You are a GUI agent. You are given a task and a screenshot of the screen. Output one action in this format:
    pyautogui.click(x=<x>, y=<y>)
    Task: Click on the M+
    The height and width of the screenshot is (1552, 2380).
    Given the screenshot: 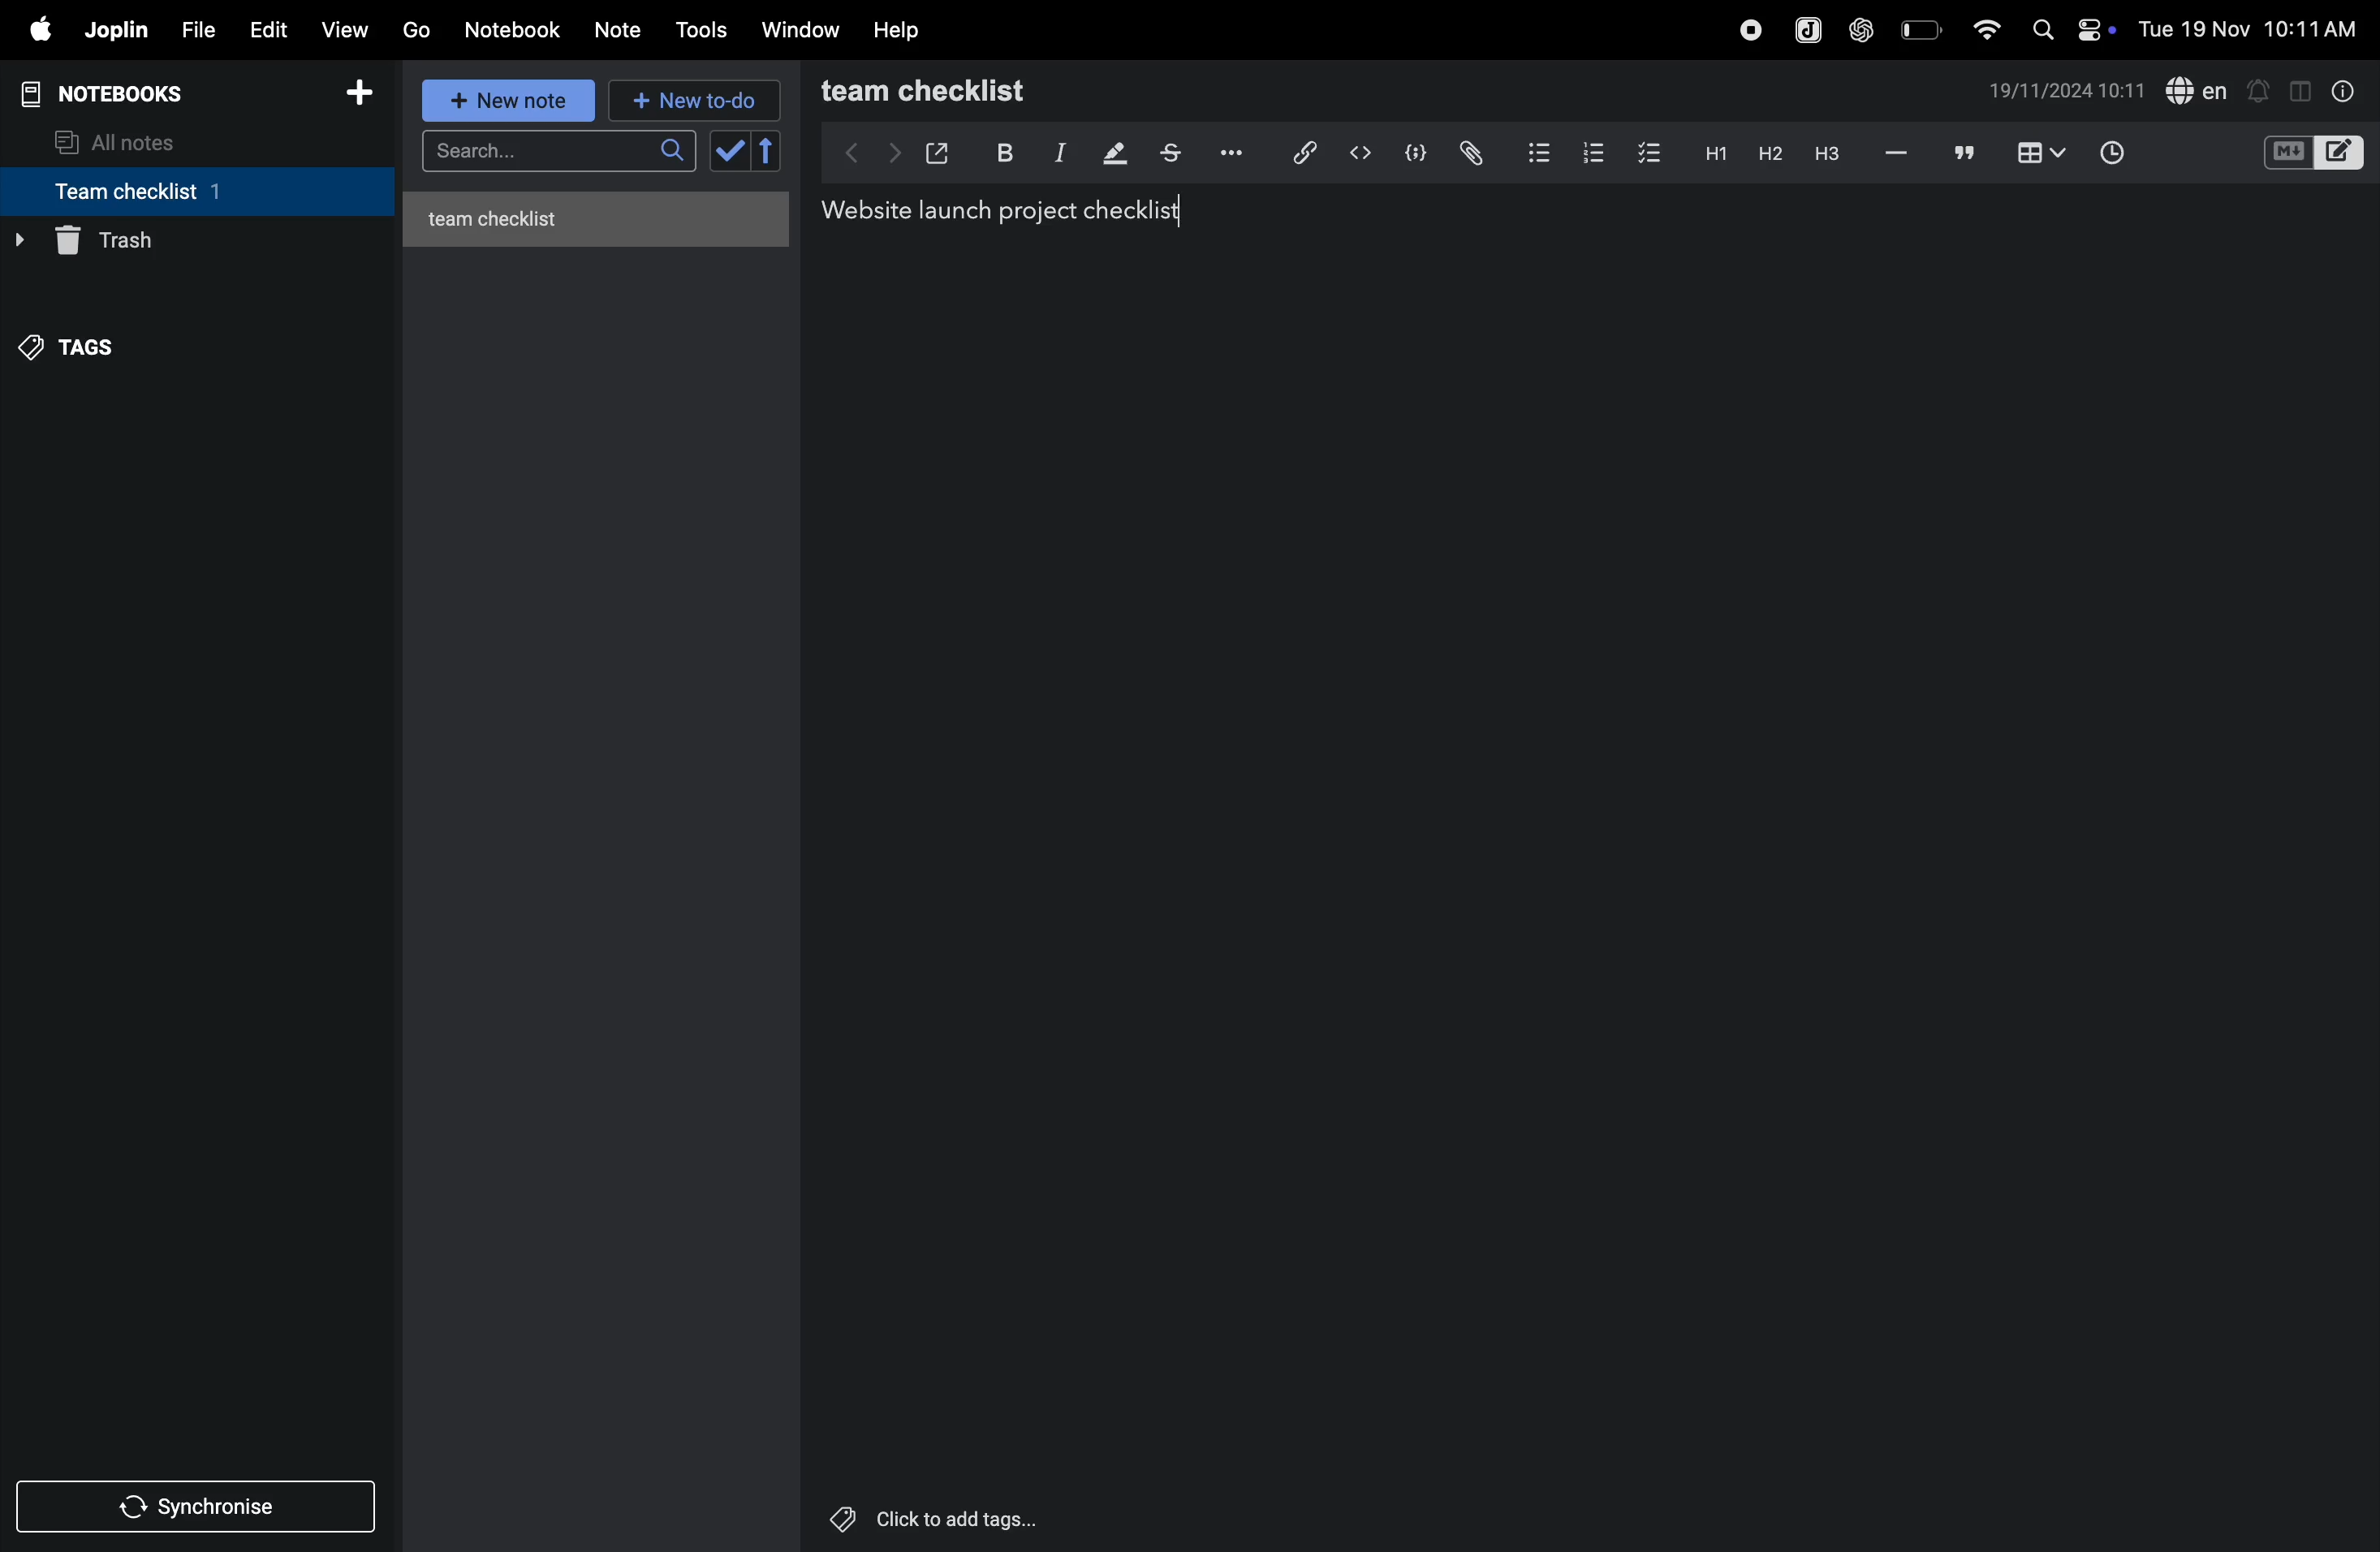 What is the action you would take?
    pyautogui.click(x=2286, y=153)
    